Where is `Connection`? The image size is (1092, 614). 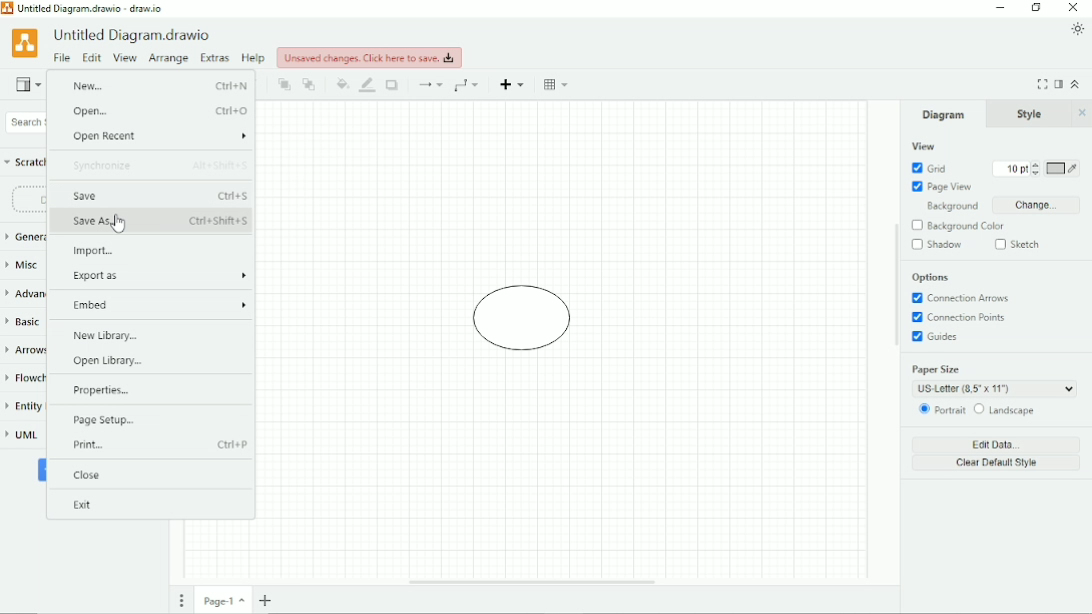 Connection is located at coordinates (430, 85).